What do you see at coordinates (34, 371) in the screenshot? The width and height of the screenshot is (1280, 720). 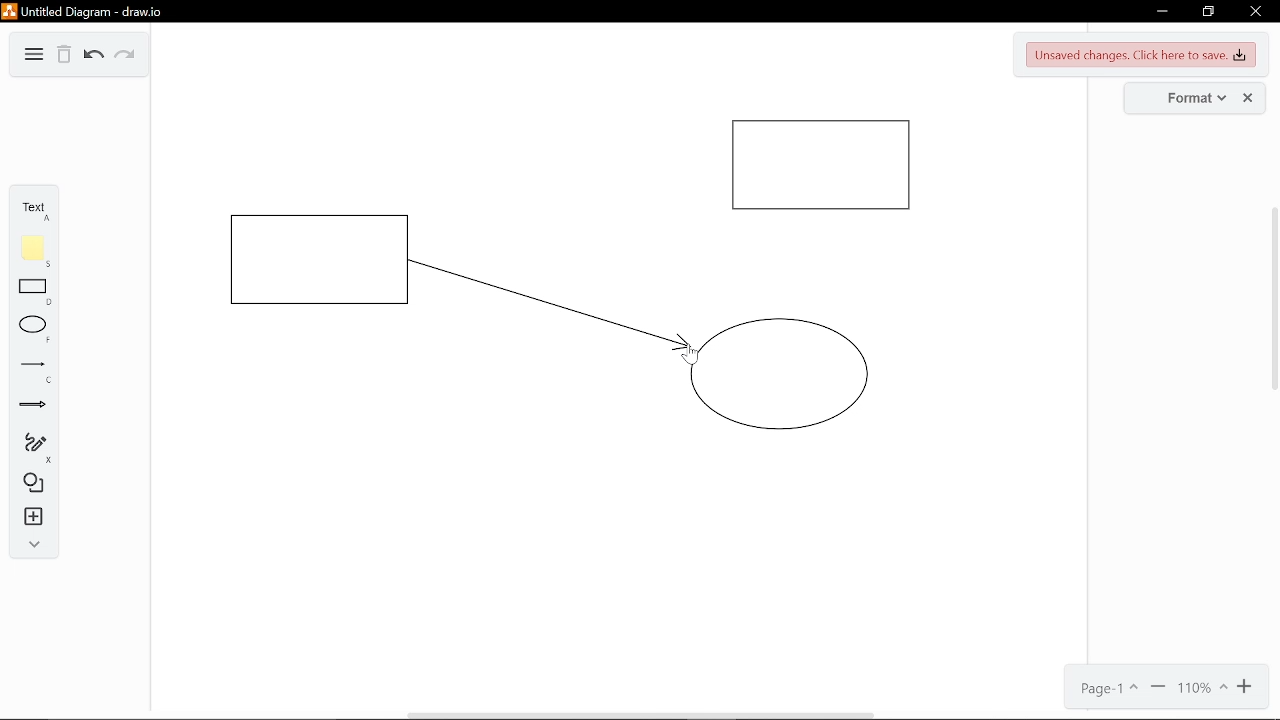 I see `Line` at bounding box center [34, 371].